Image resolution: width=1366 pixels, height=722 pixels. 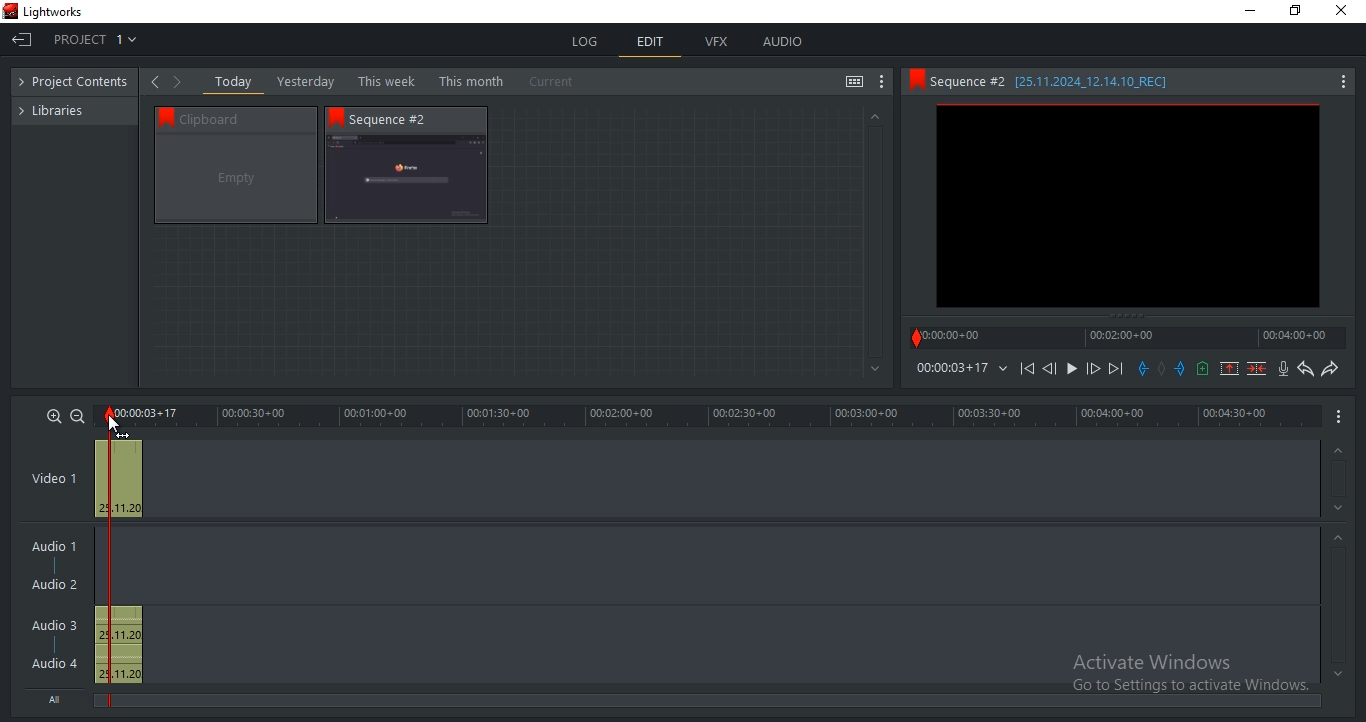 What do you see at coordinates (1115, 369) in the screenshot?
I see `Move forward` at bounding box center [1115, 369].